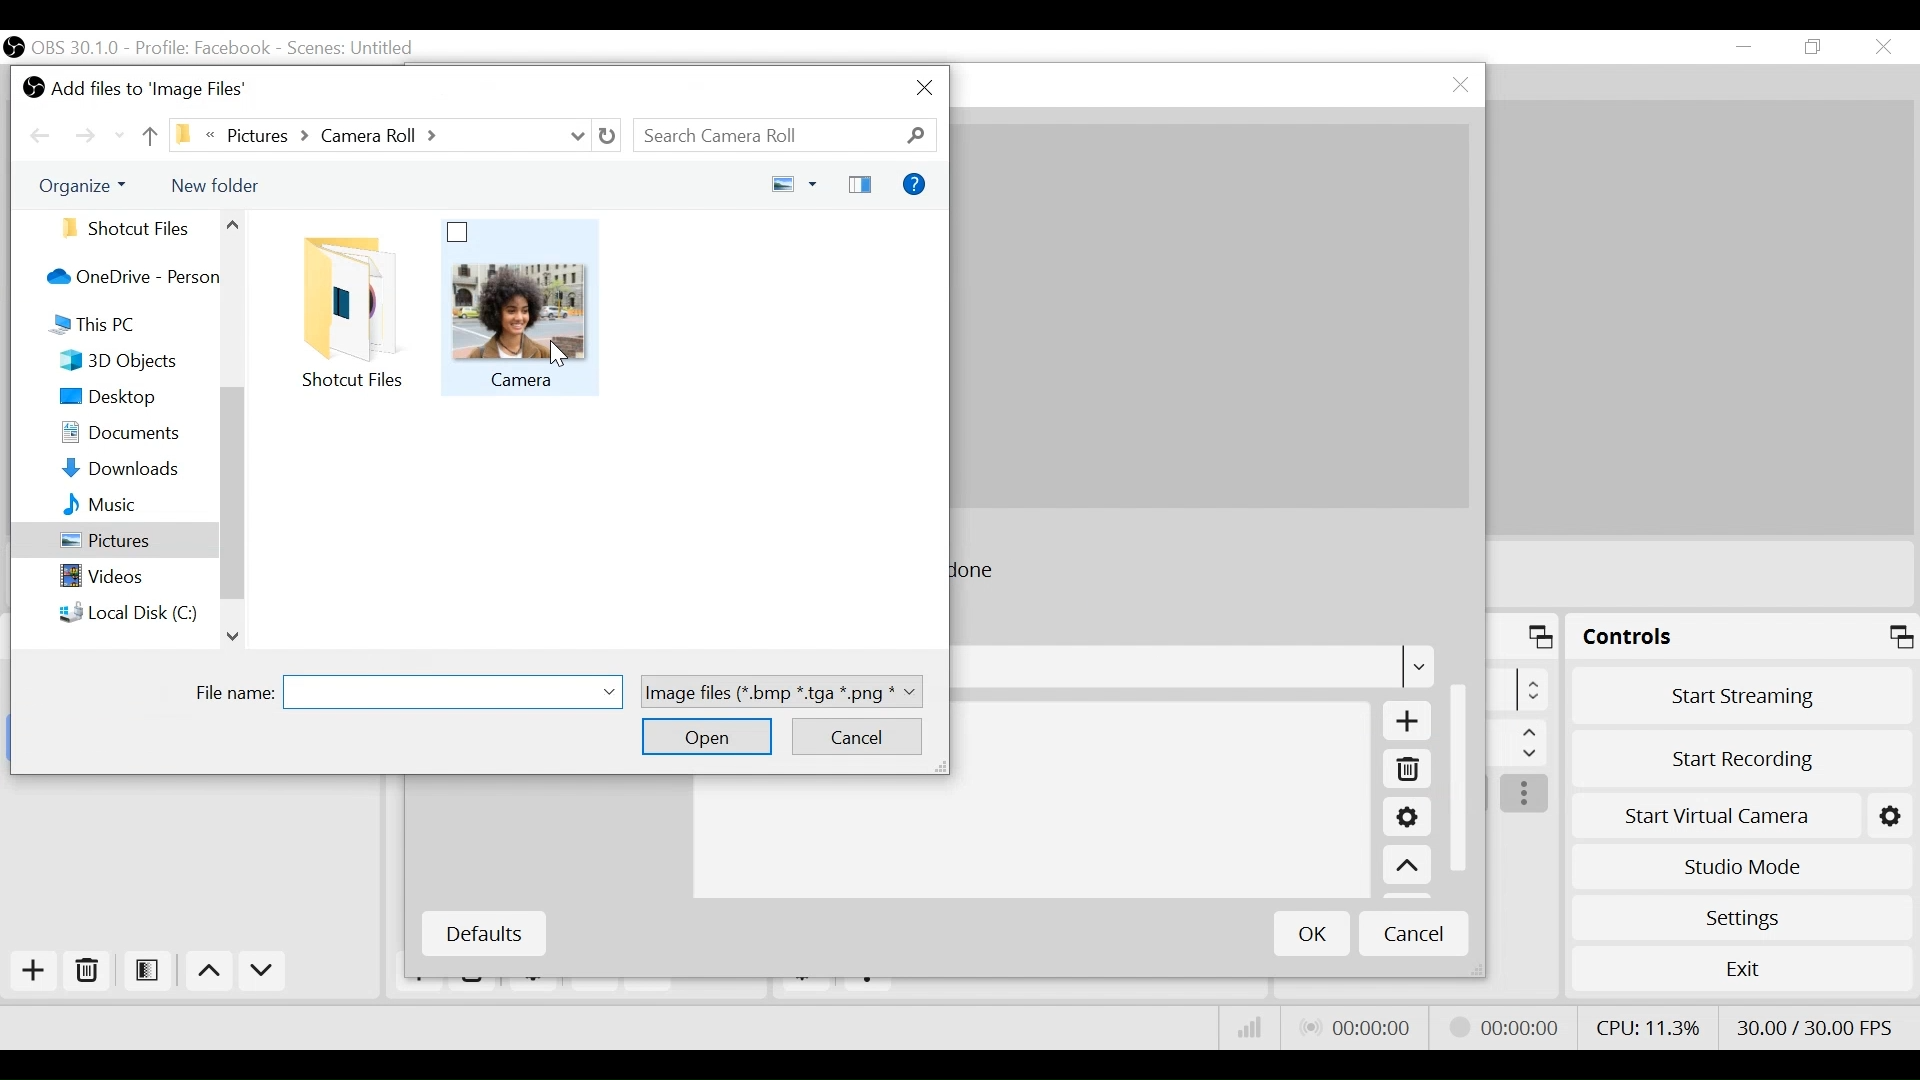 The image size is (1920, 1080). Describe the element at coordinates (1748, 47) in the screenshot. I see `minimize` at that location.